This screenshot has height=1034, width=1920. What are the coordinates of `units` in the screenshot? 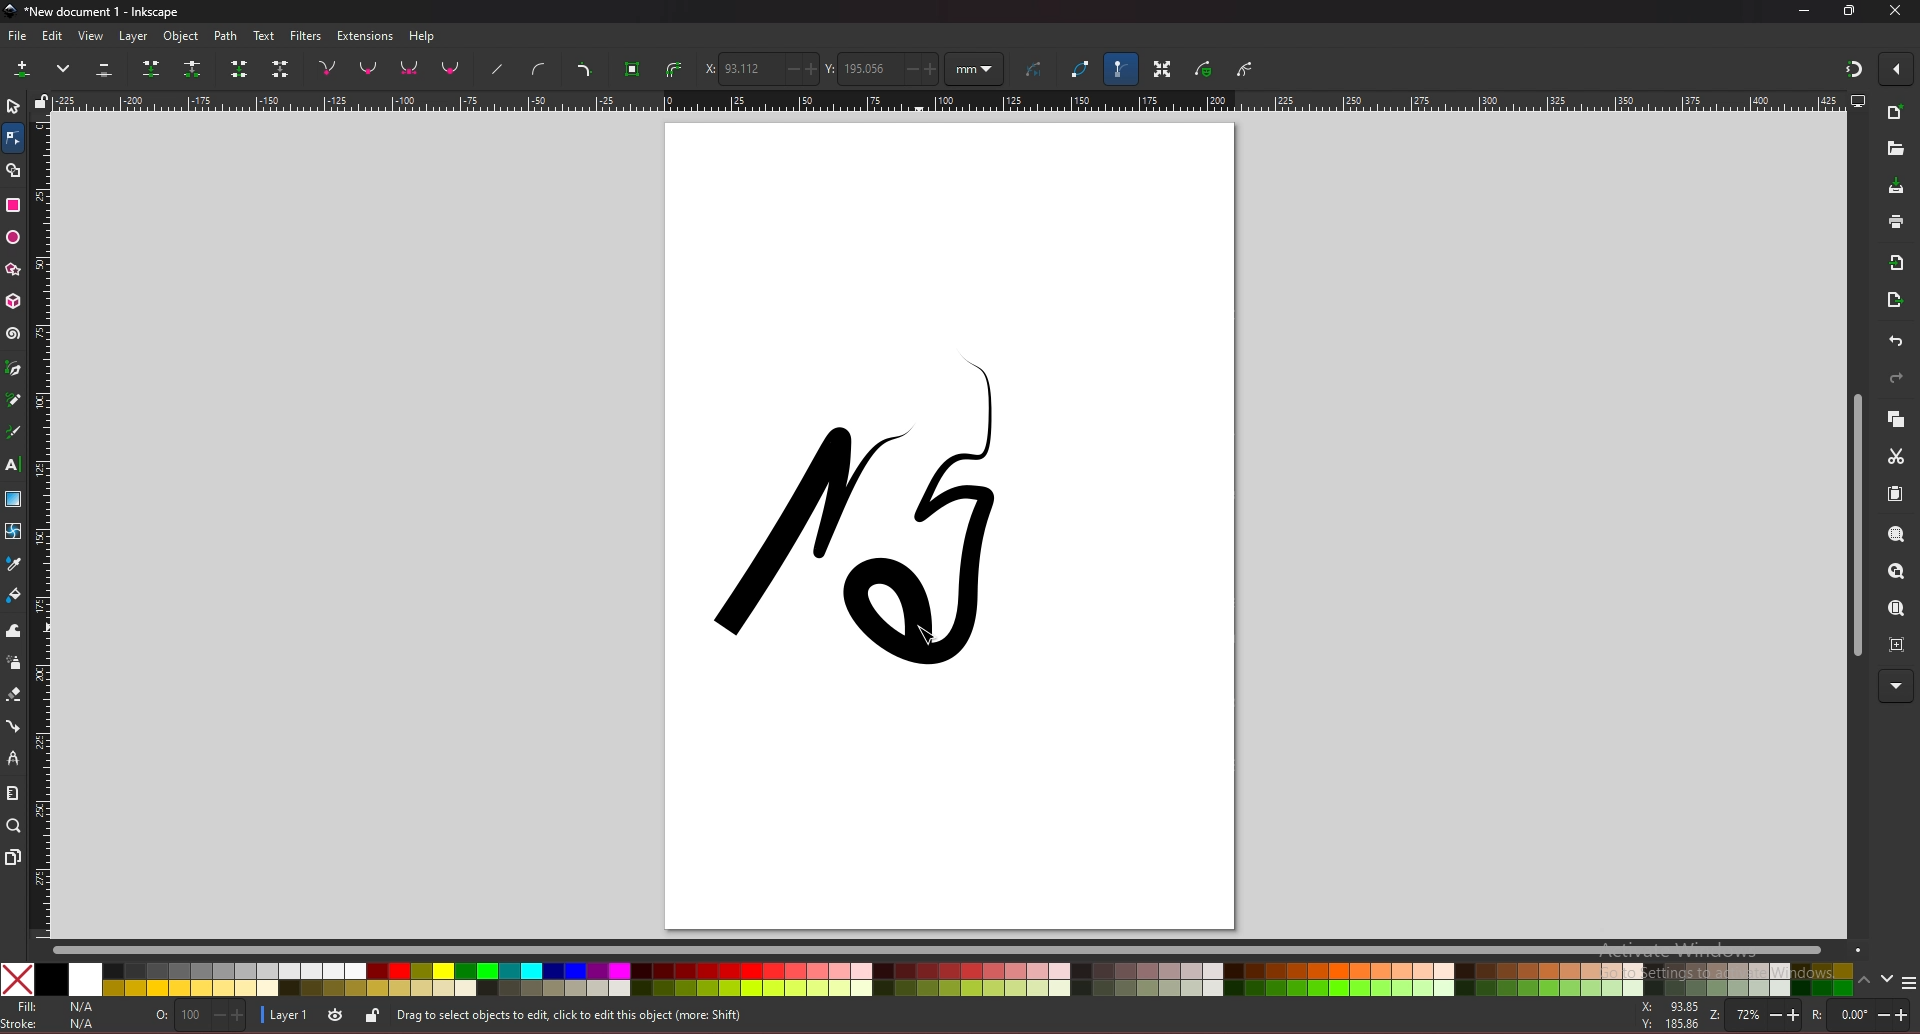 It's located at (975, 70).